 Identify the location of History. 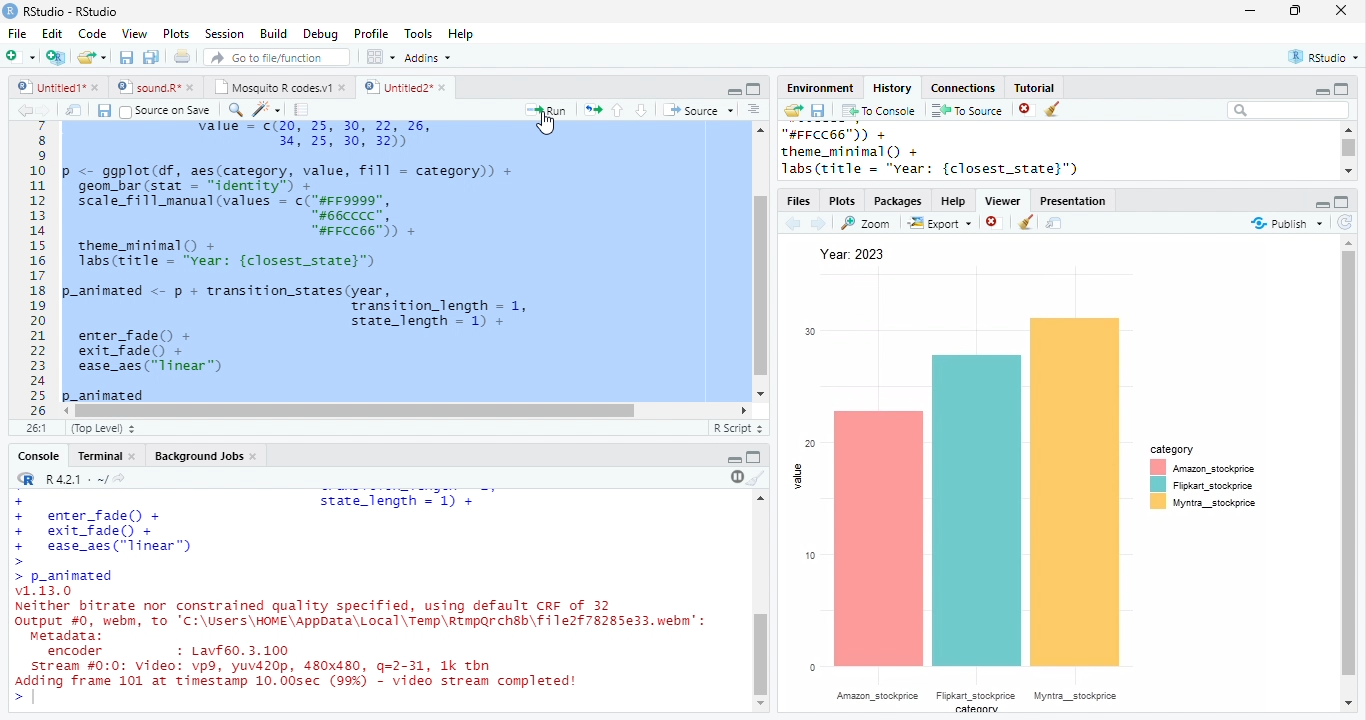
(892, 88).